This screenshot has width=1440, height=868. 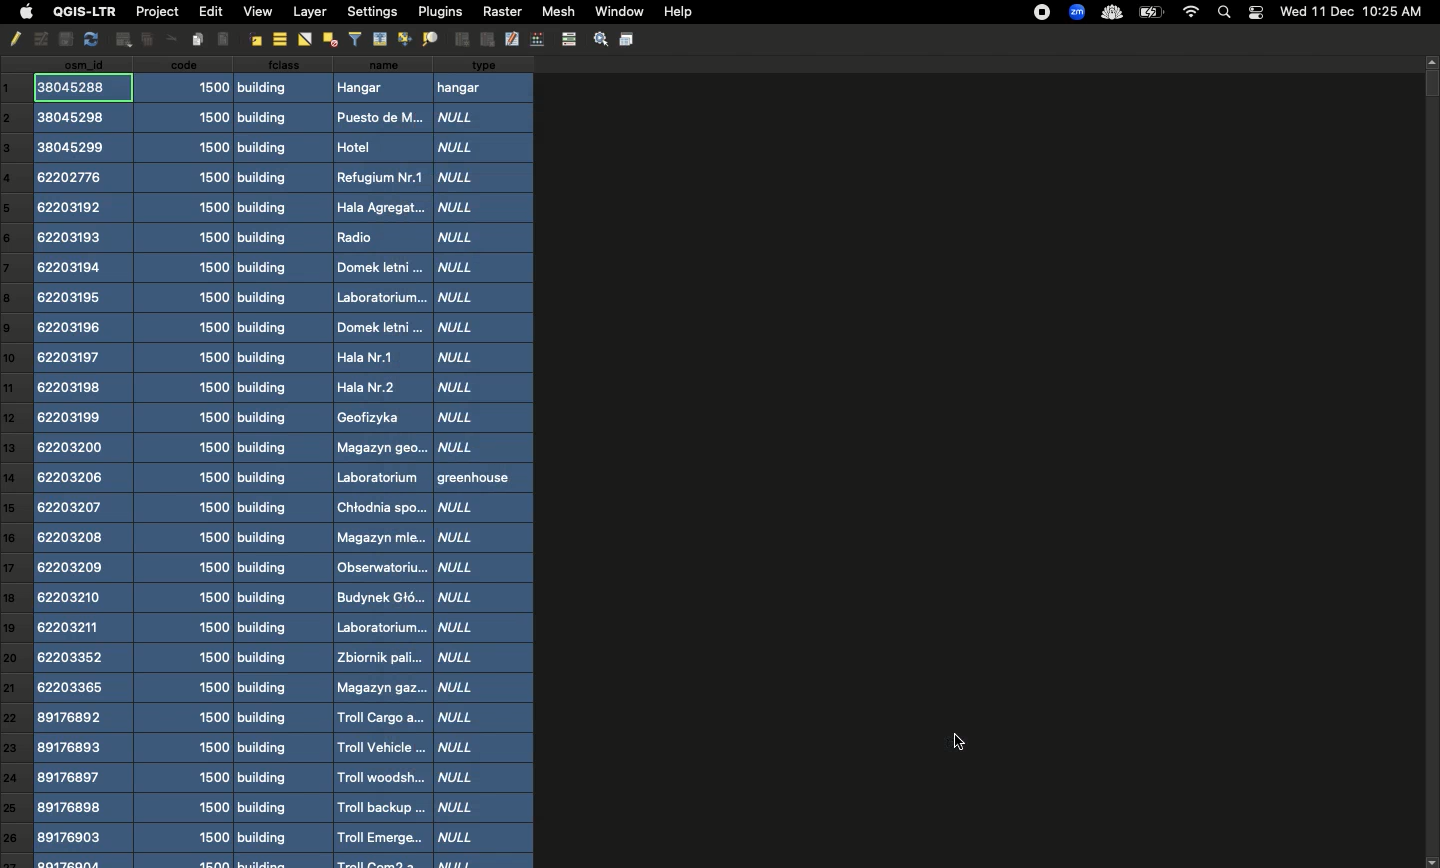 I want to click on Type, so click(x=486, y=461).